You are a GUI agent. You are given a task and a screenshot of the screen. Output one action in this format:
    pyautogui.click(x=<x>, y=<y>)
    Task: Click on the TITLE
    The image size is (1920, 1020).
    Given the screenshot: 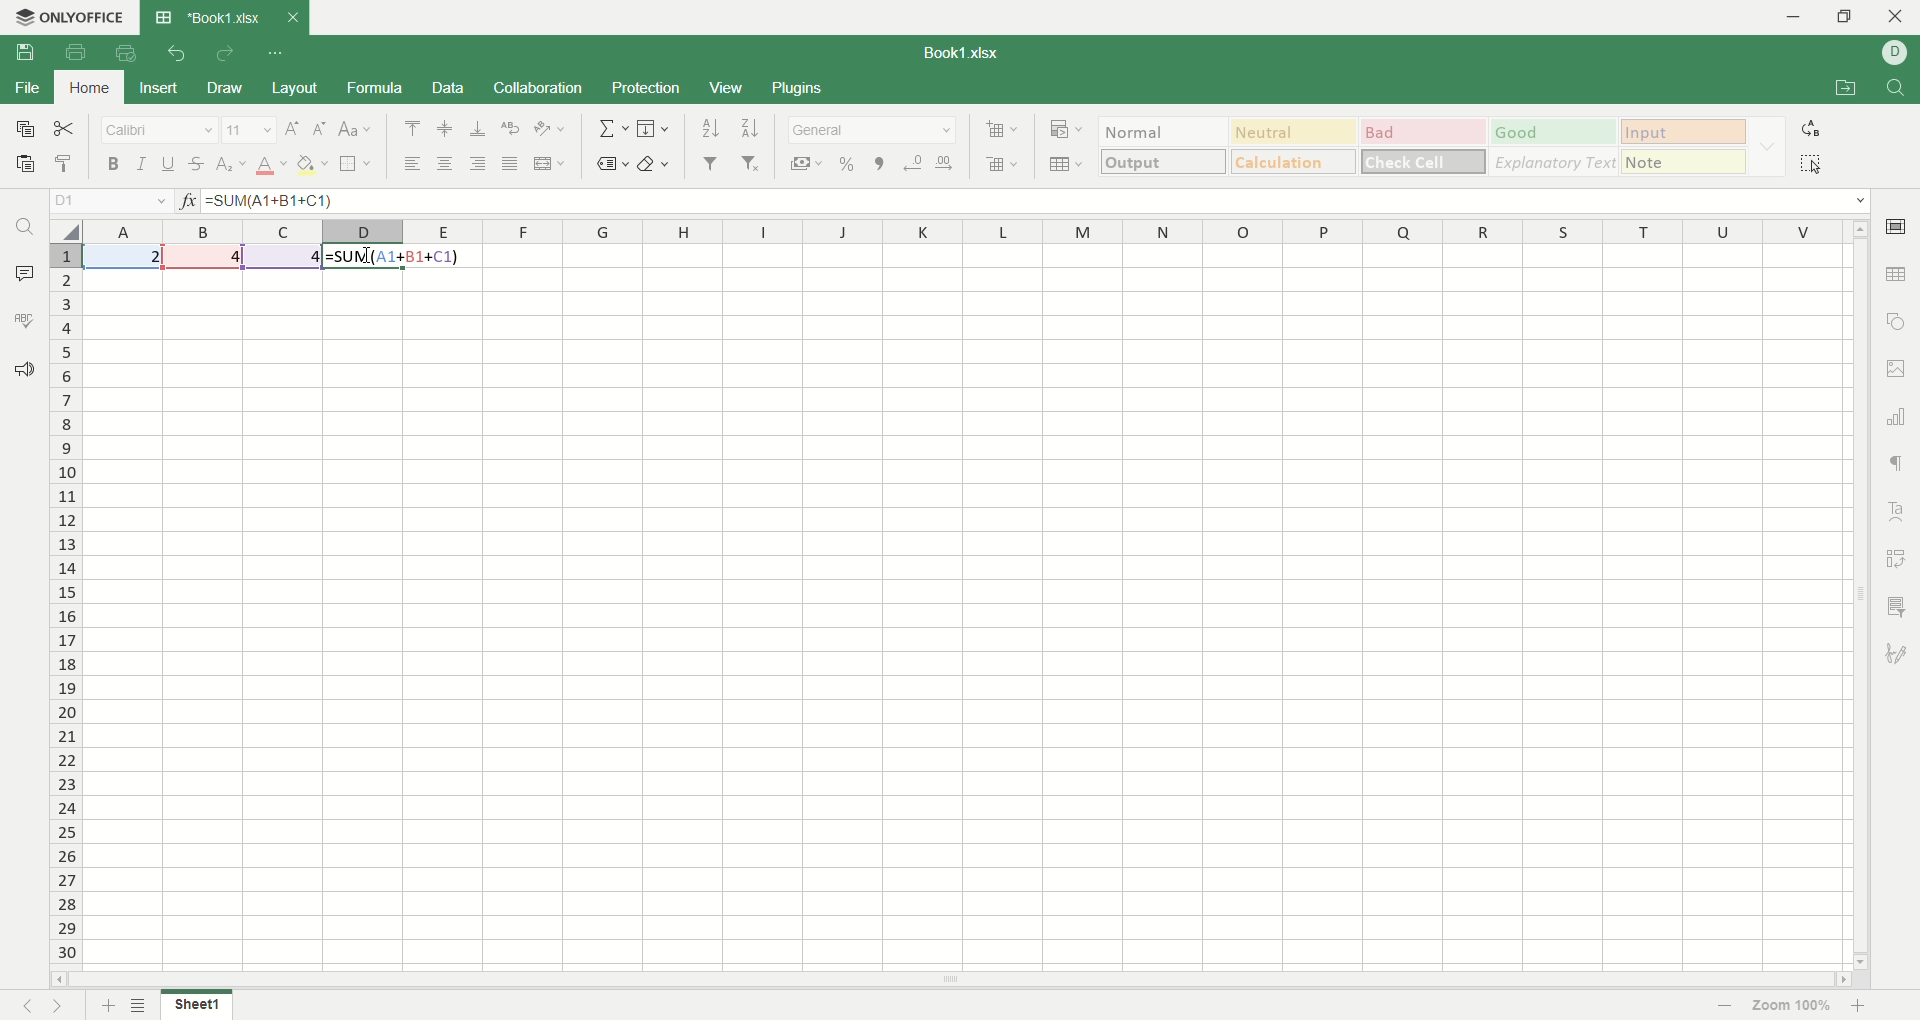 What is the action you would take?
    pyautogui.click(x=964, y=50)
    